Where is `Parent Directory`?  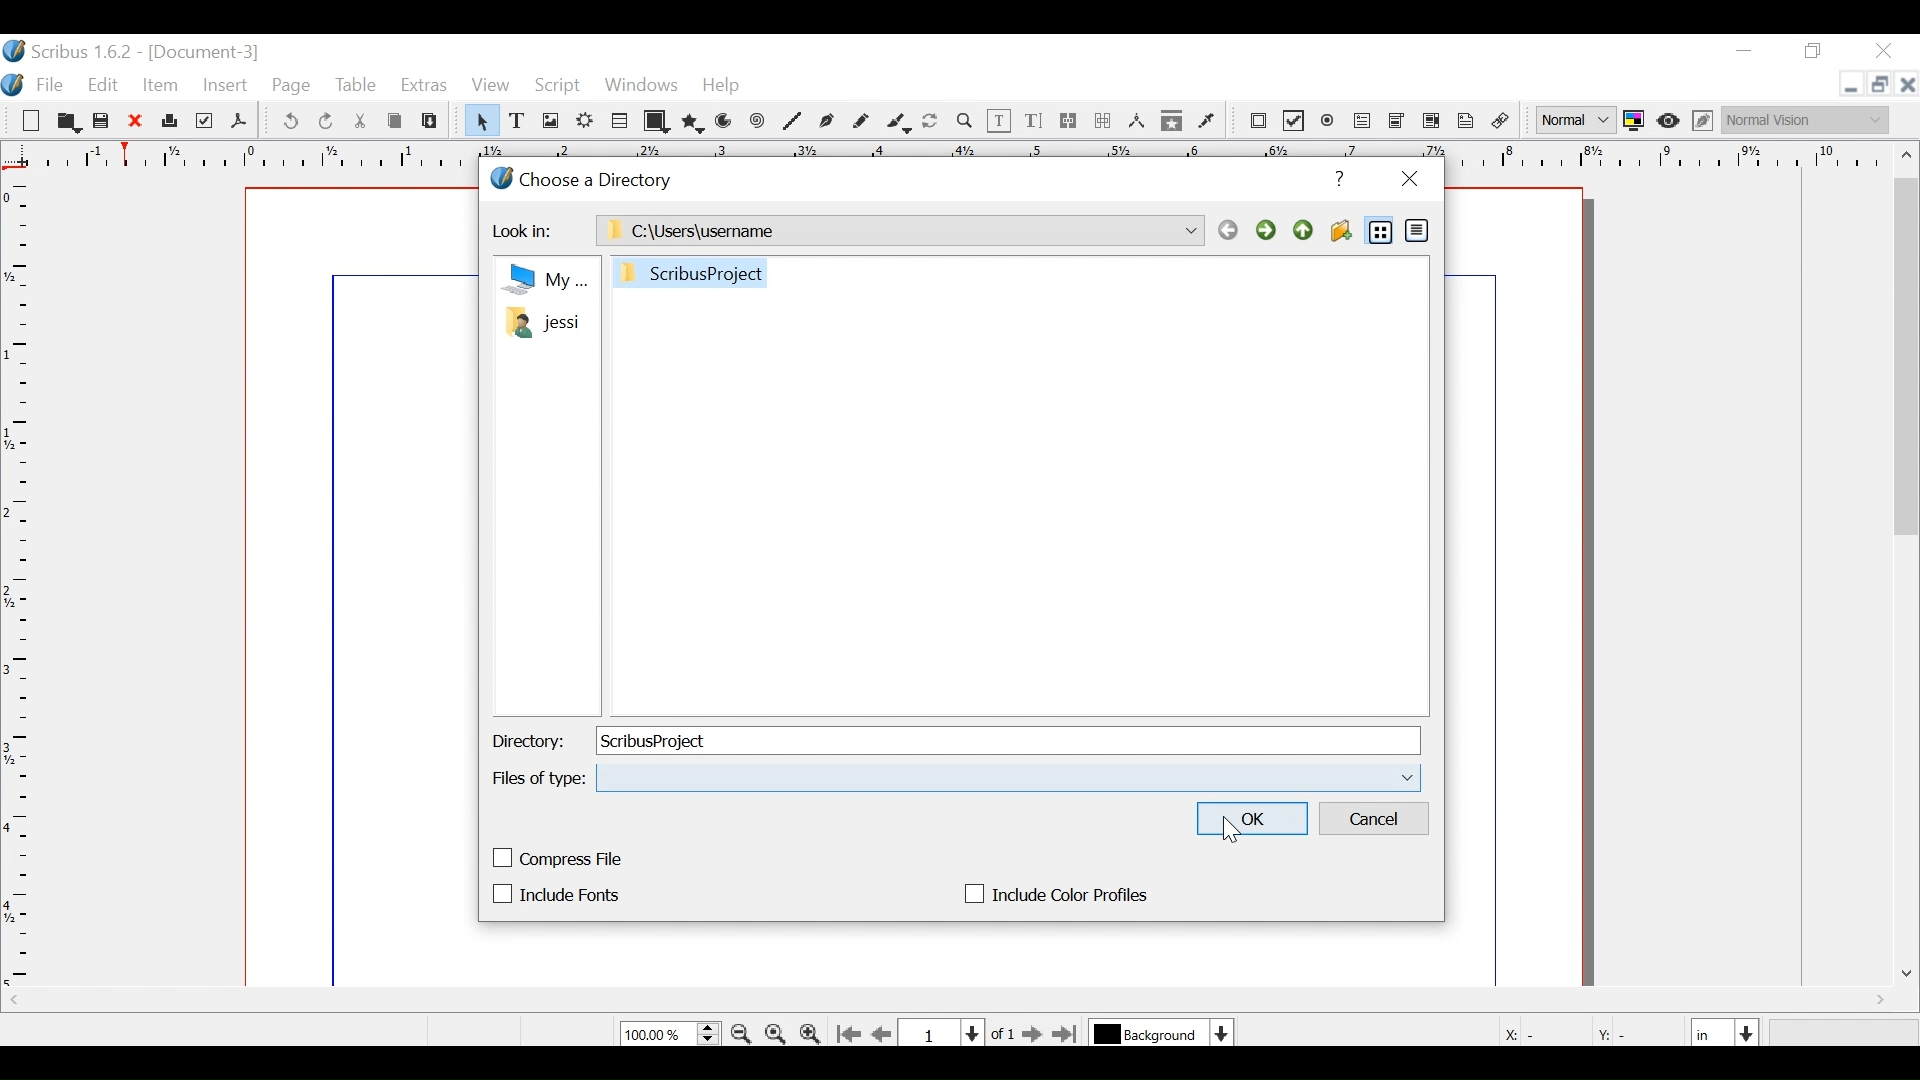 Parent Directory is located at coordinates (1303, 229).